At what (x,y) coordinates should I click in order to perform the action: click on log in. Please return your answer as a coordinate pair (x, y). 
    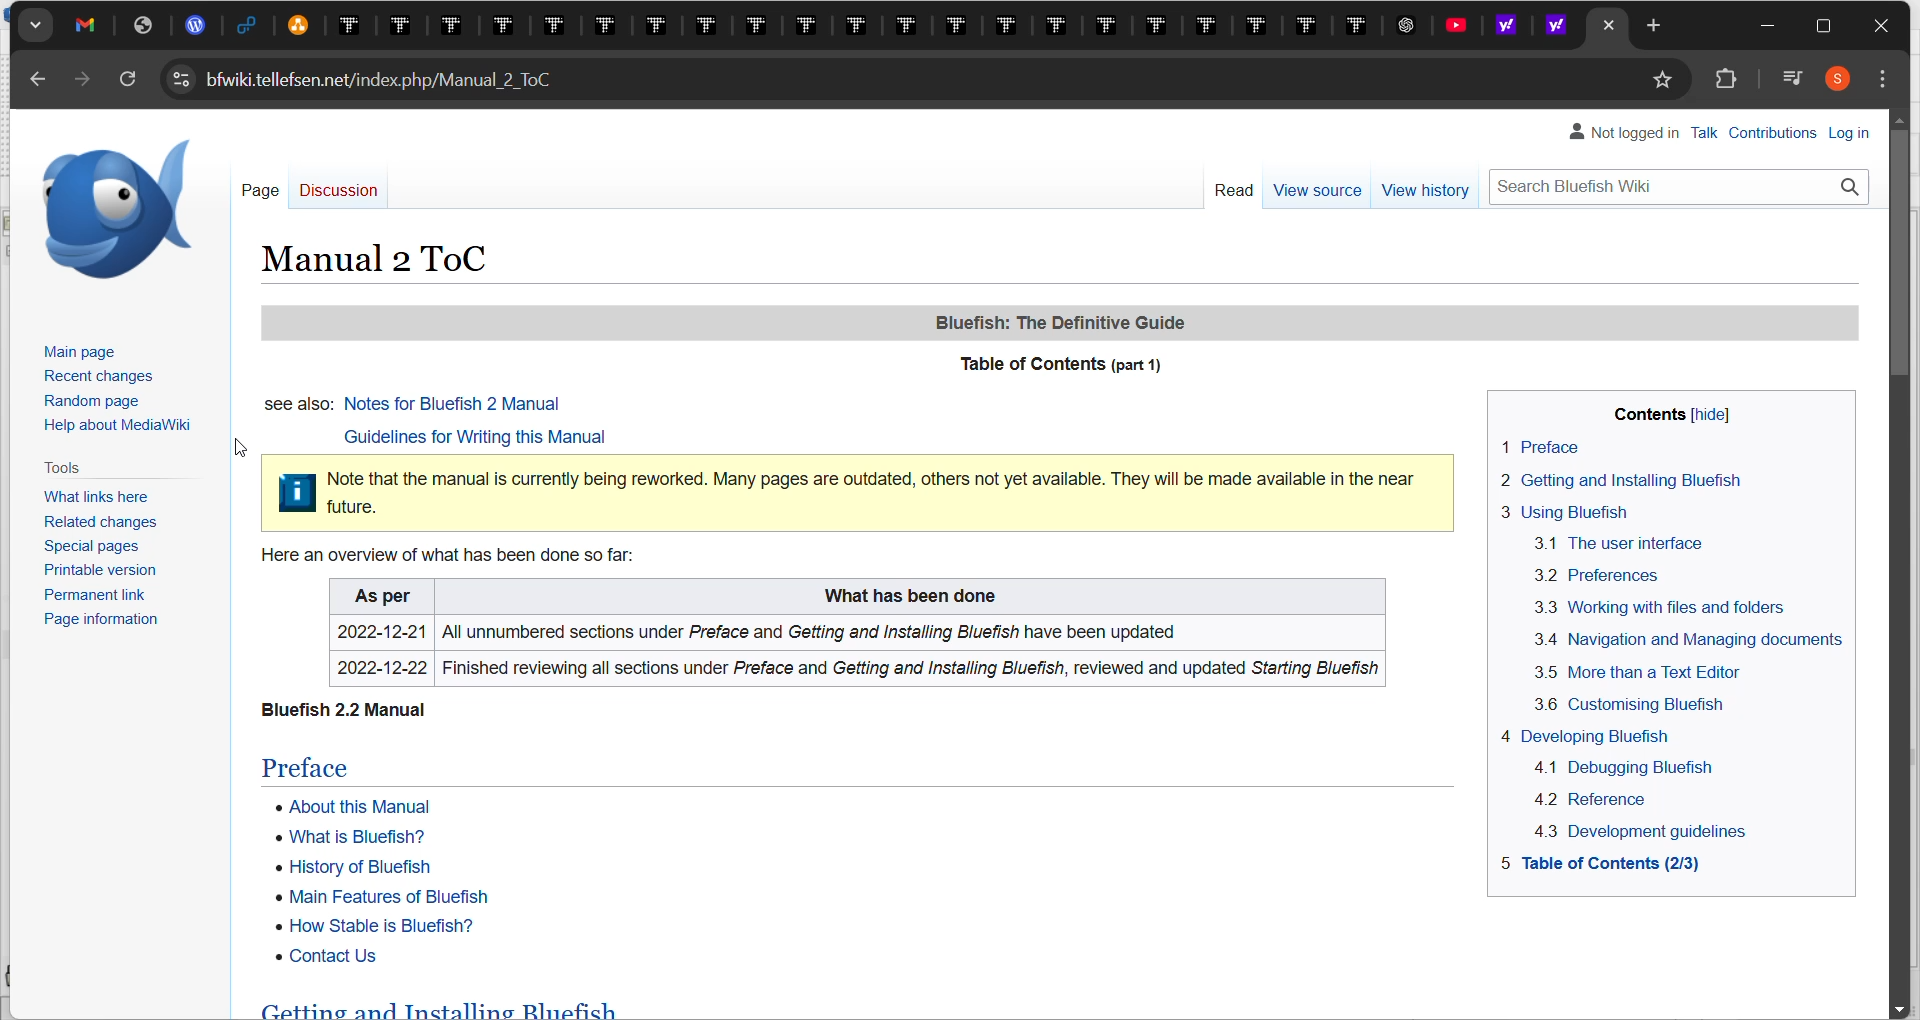
    Looking at the image, I should click on (1849, 133).